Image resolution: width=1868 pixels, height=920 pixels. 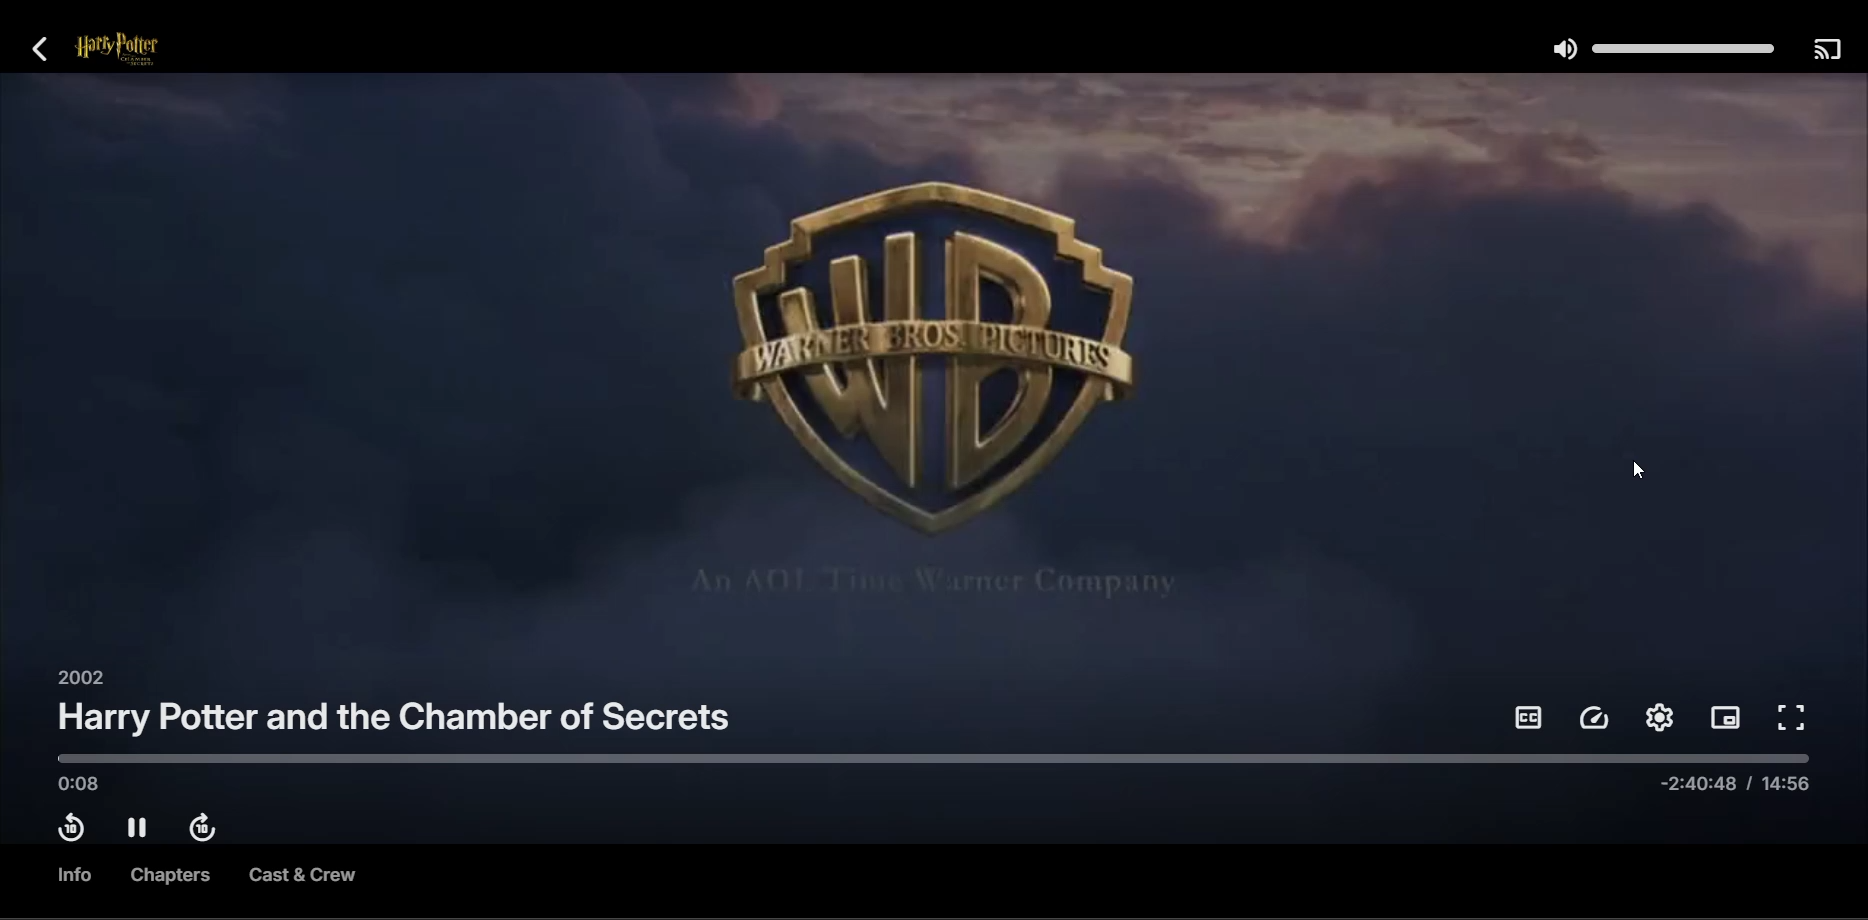 What do you see at coordinates (85, 787) in the screenshot?
I see `Elapsed Time` at bounding box center [85, 787].